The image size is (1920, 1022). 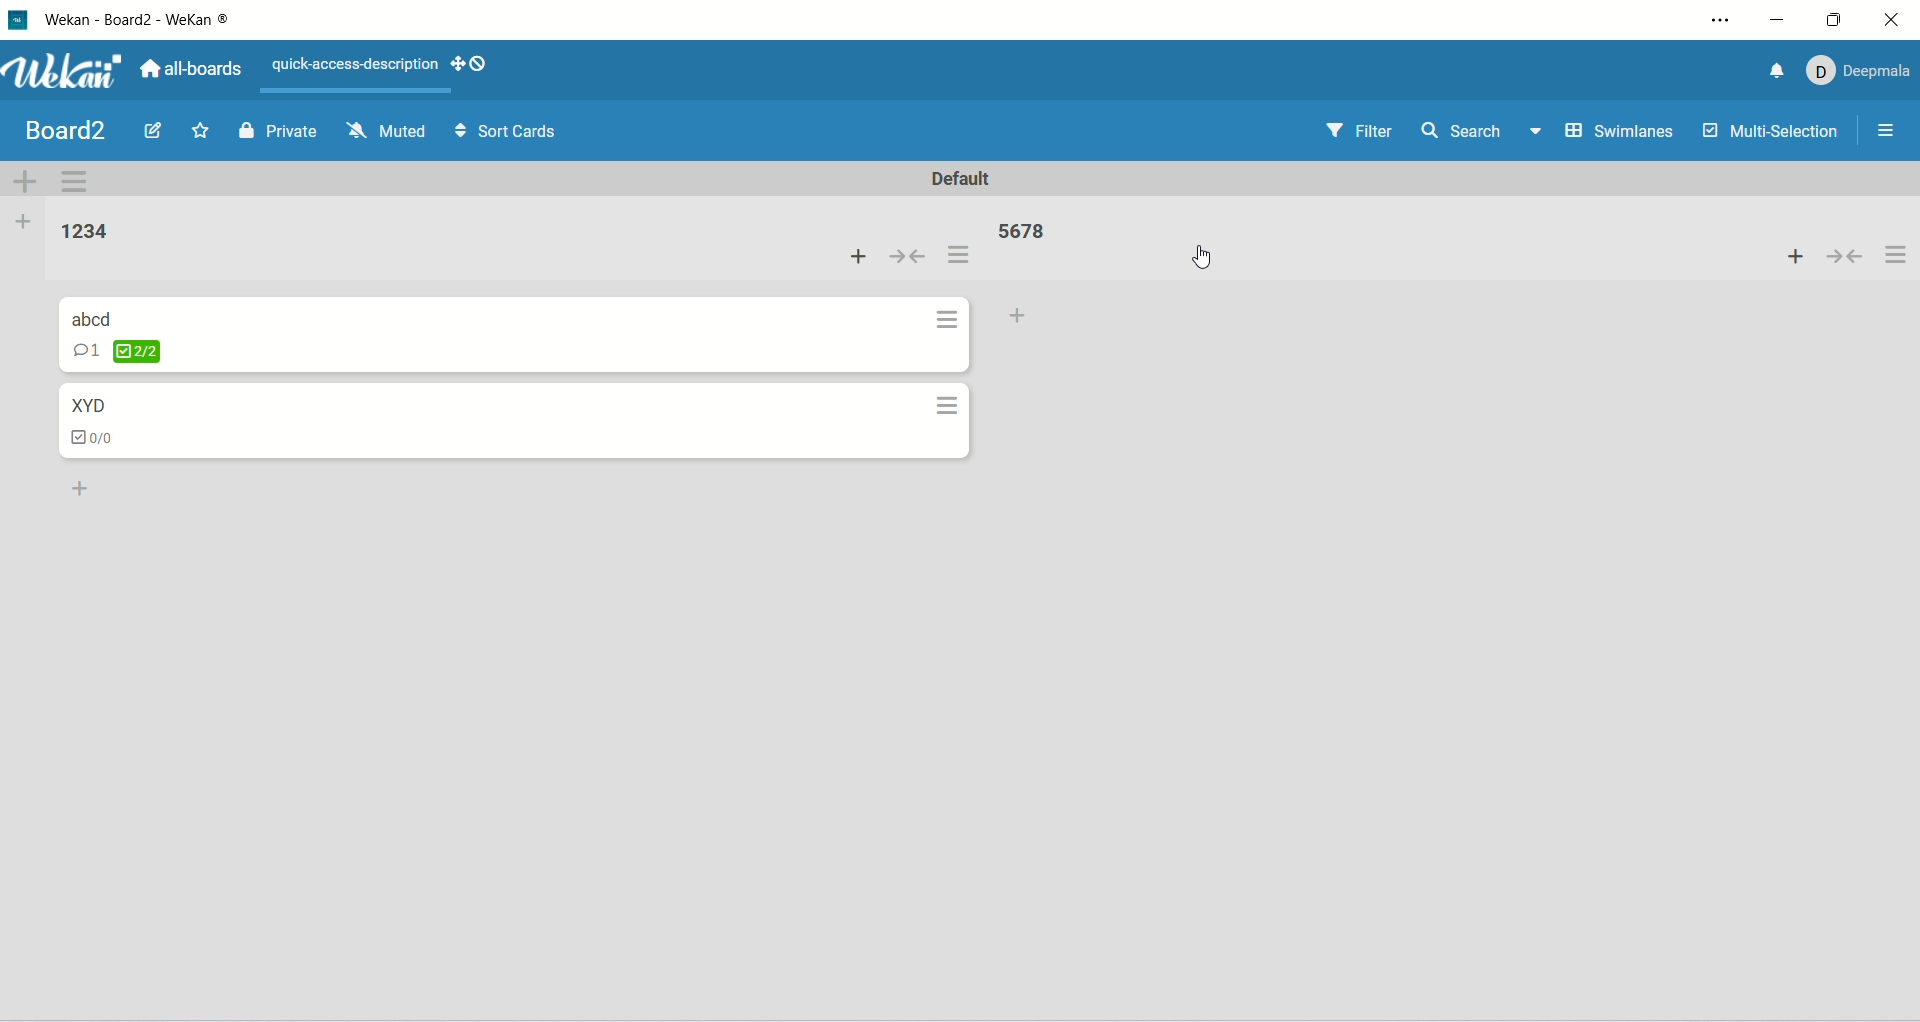 What do you see at coordinates (389, 130) in the screenshot?
I see `muted` at bounding box center [389, 130].